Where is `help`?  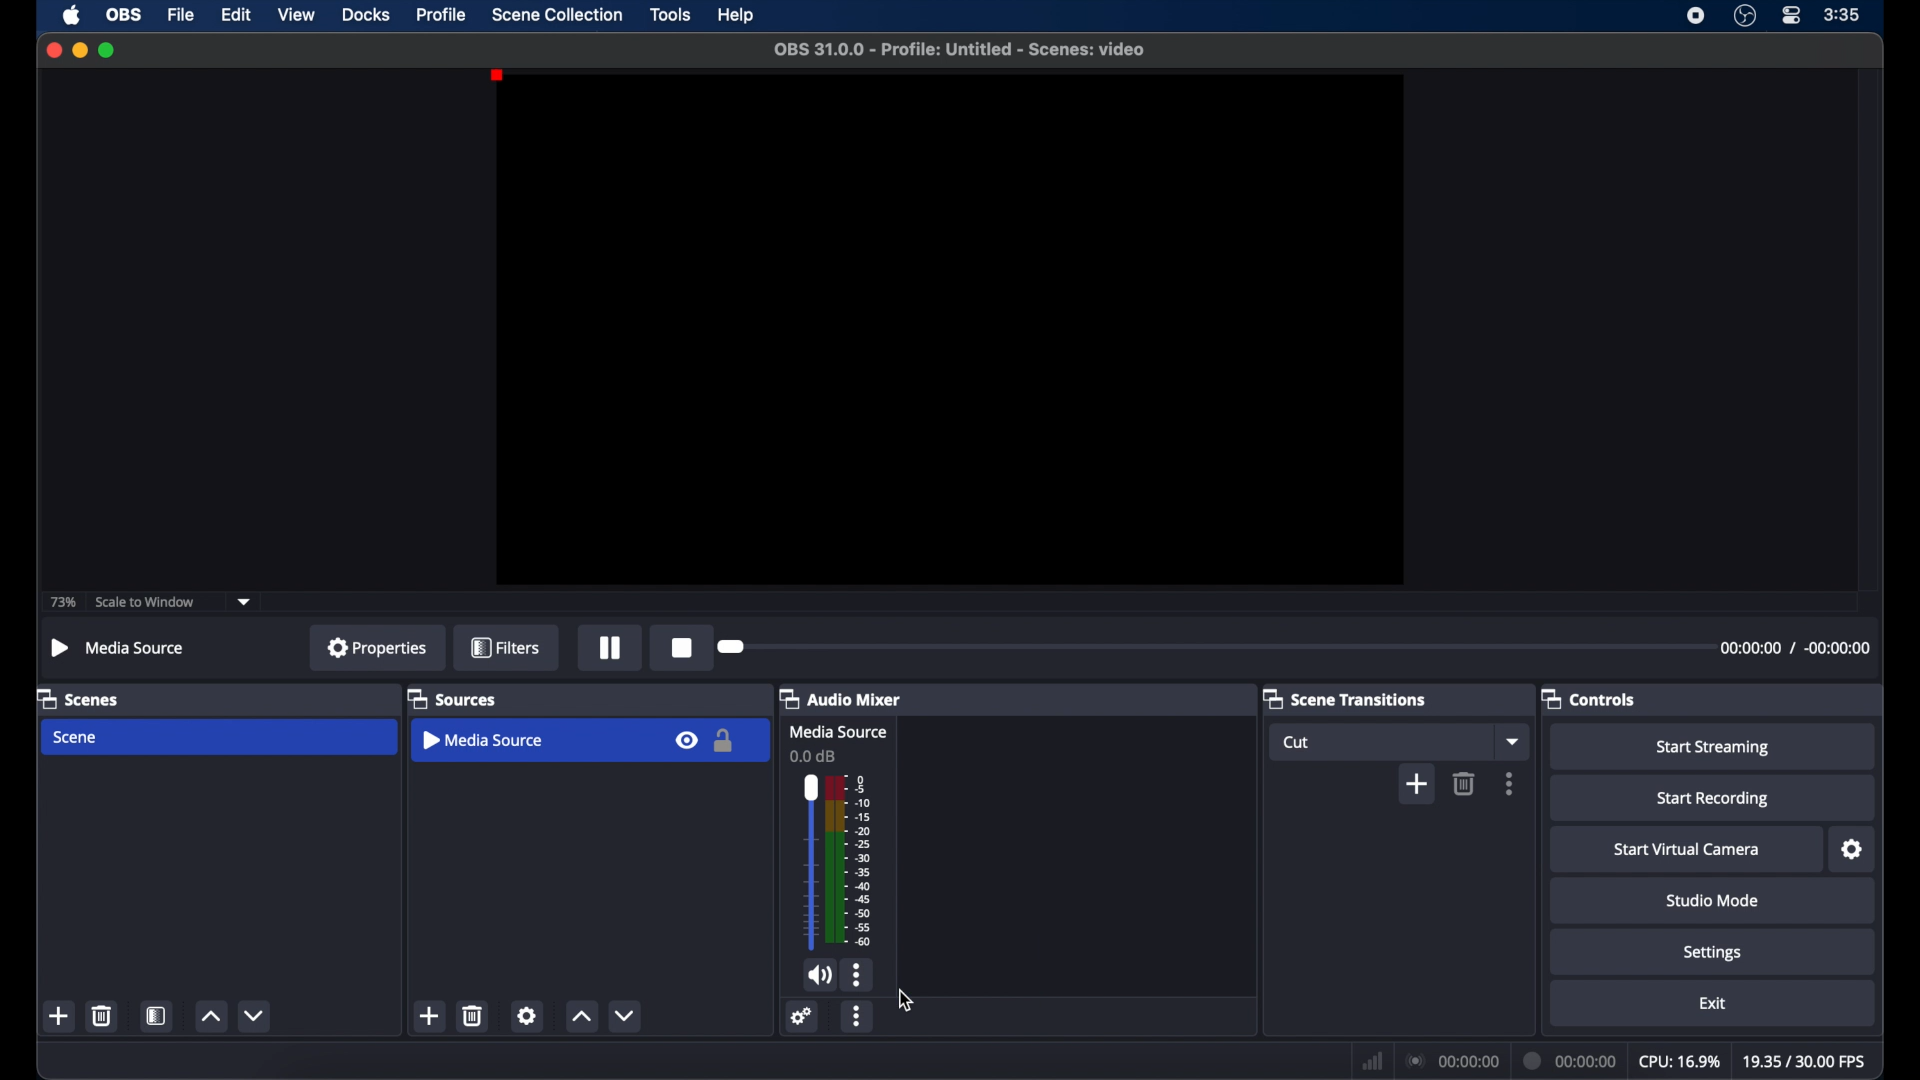 help is located at coordinates (738, 15).